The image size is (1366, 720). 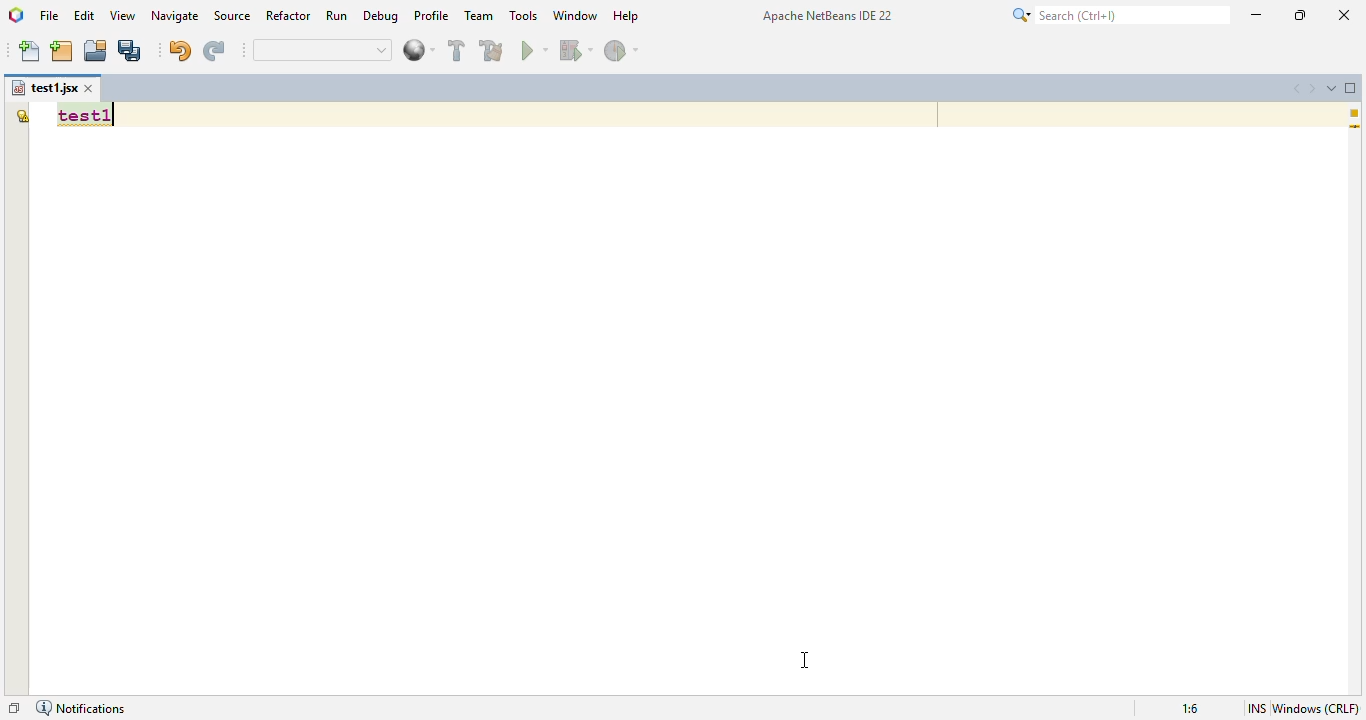 What do you see at coordinates (14, 708) in the screenshot?
I see `restore window group` at bounding box center [14, 708].